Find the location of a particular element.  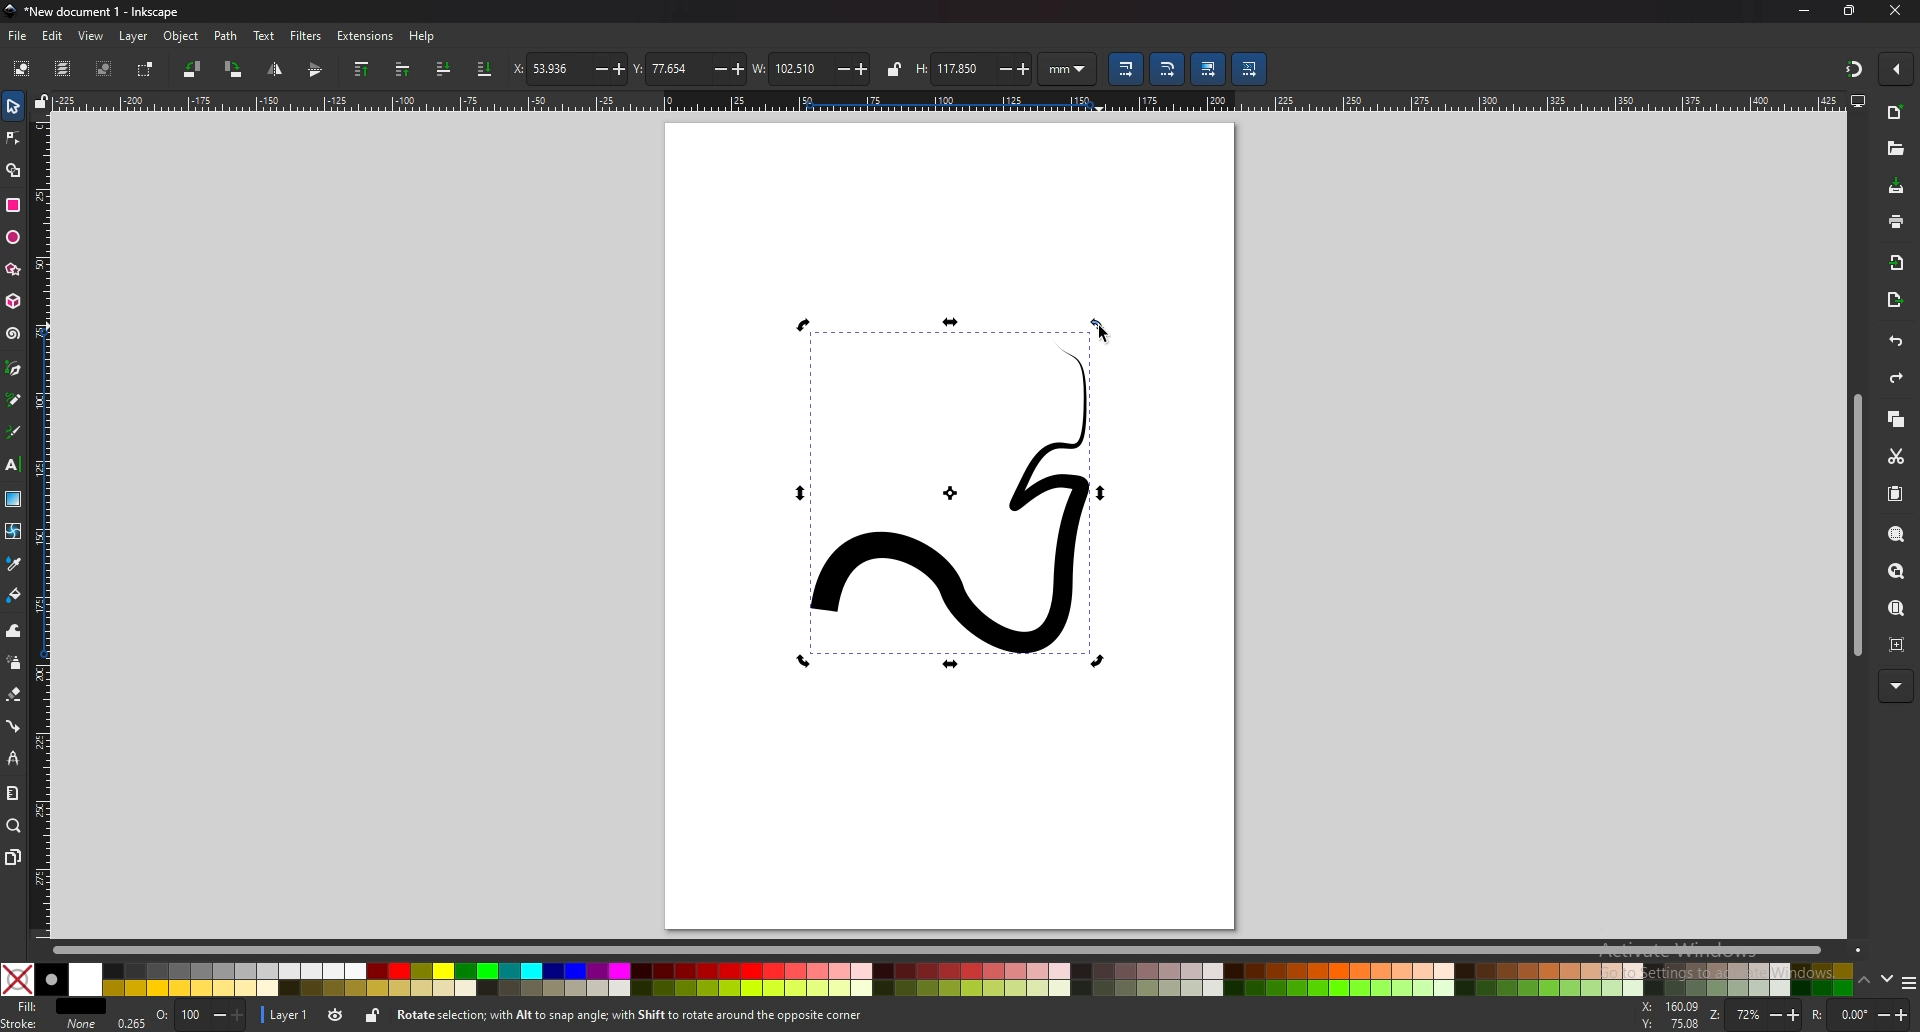

eraser is located at coordinates (13, 694).